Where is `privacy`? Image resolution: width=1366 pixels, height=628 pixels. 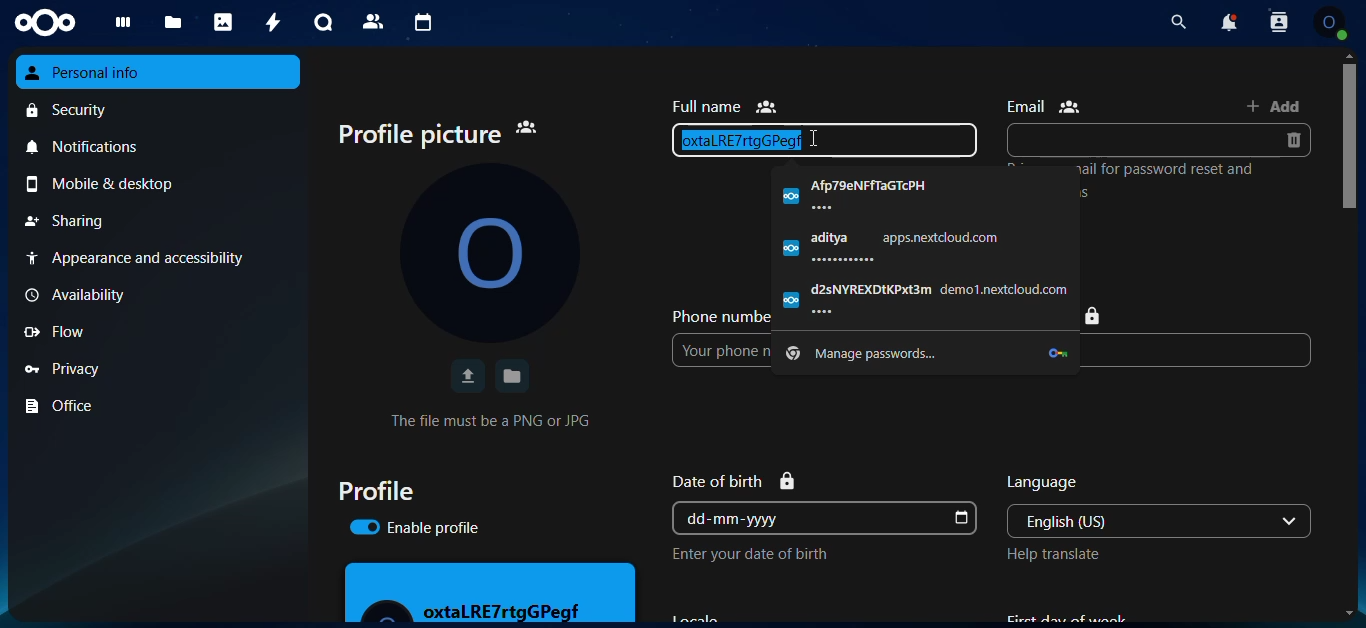 privacy is located at coordinates (160, 367).